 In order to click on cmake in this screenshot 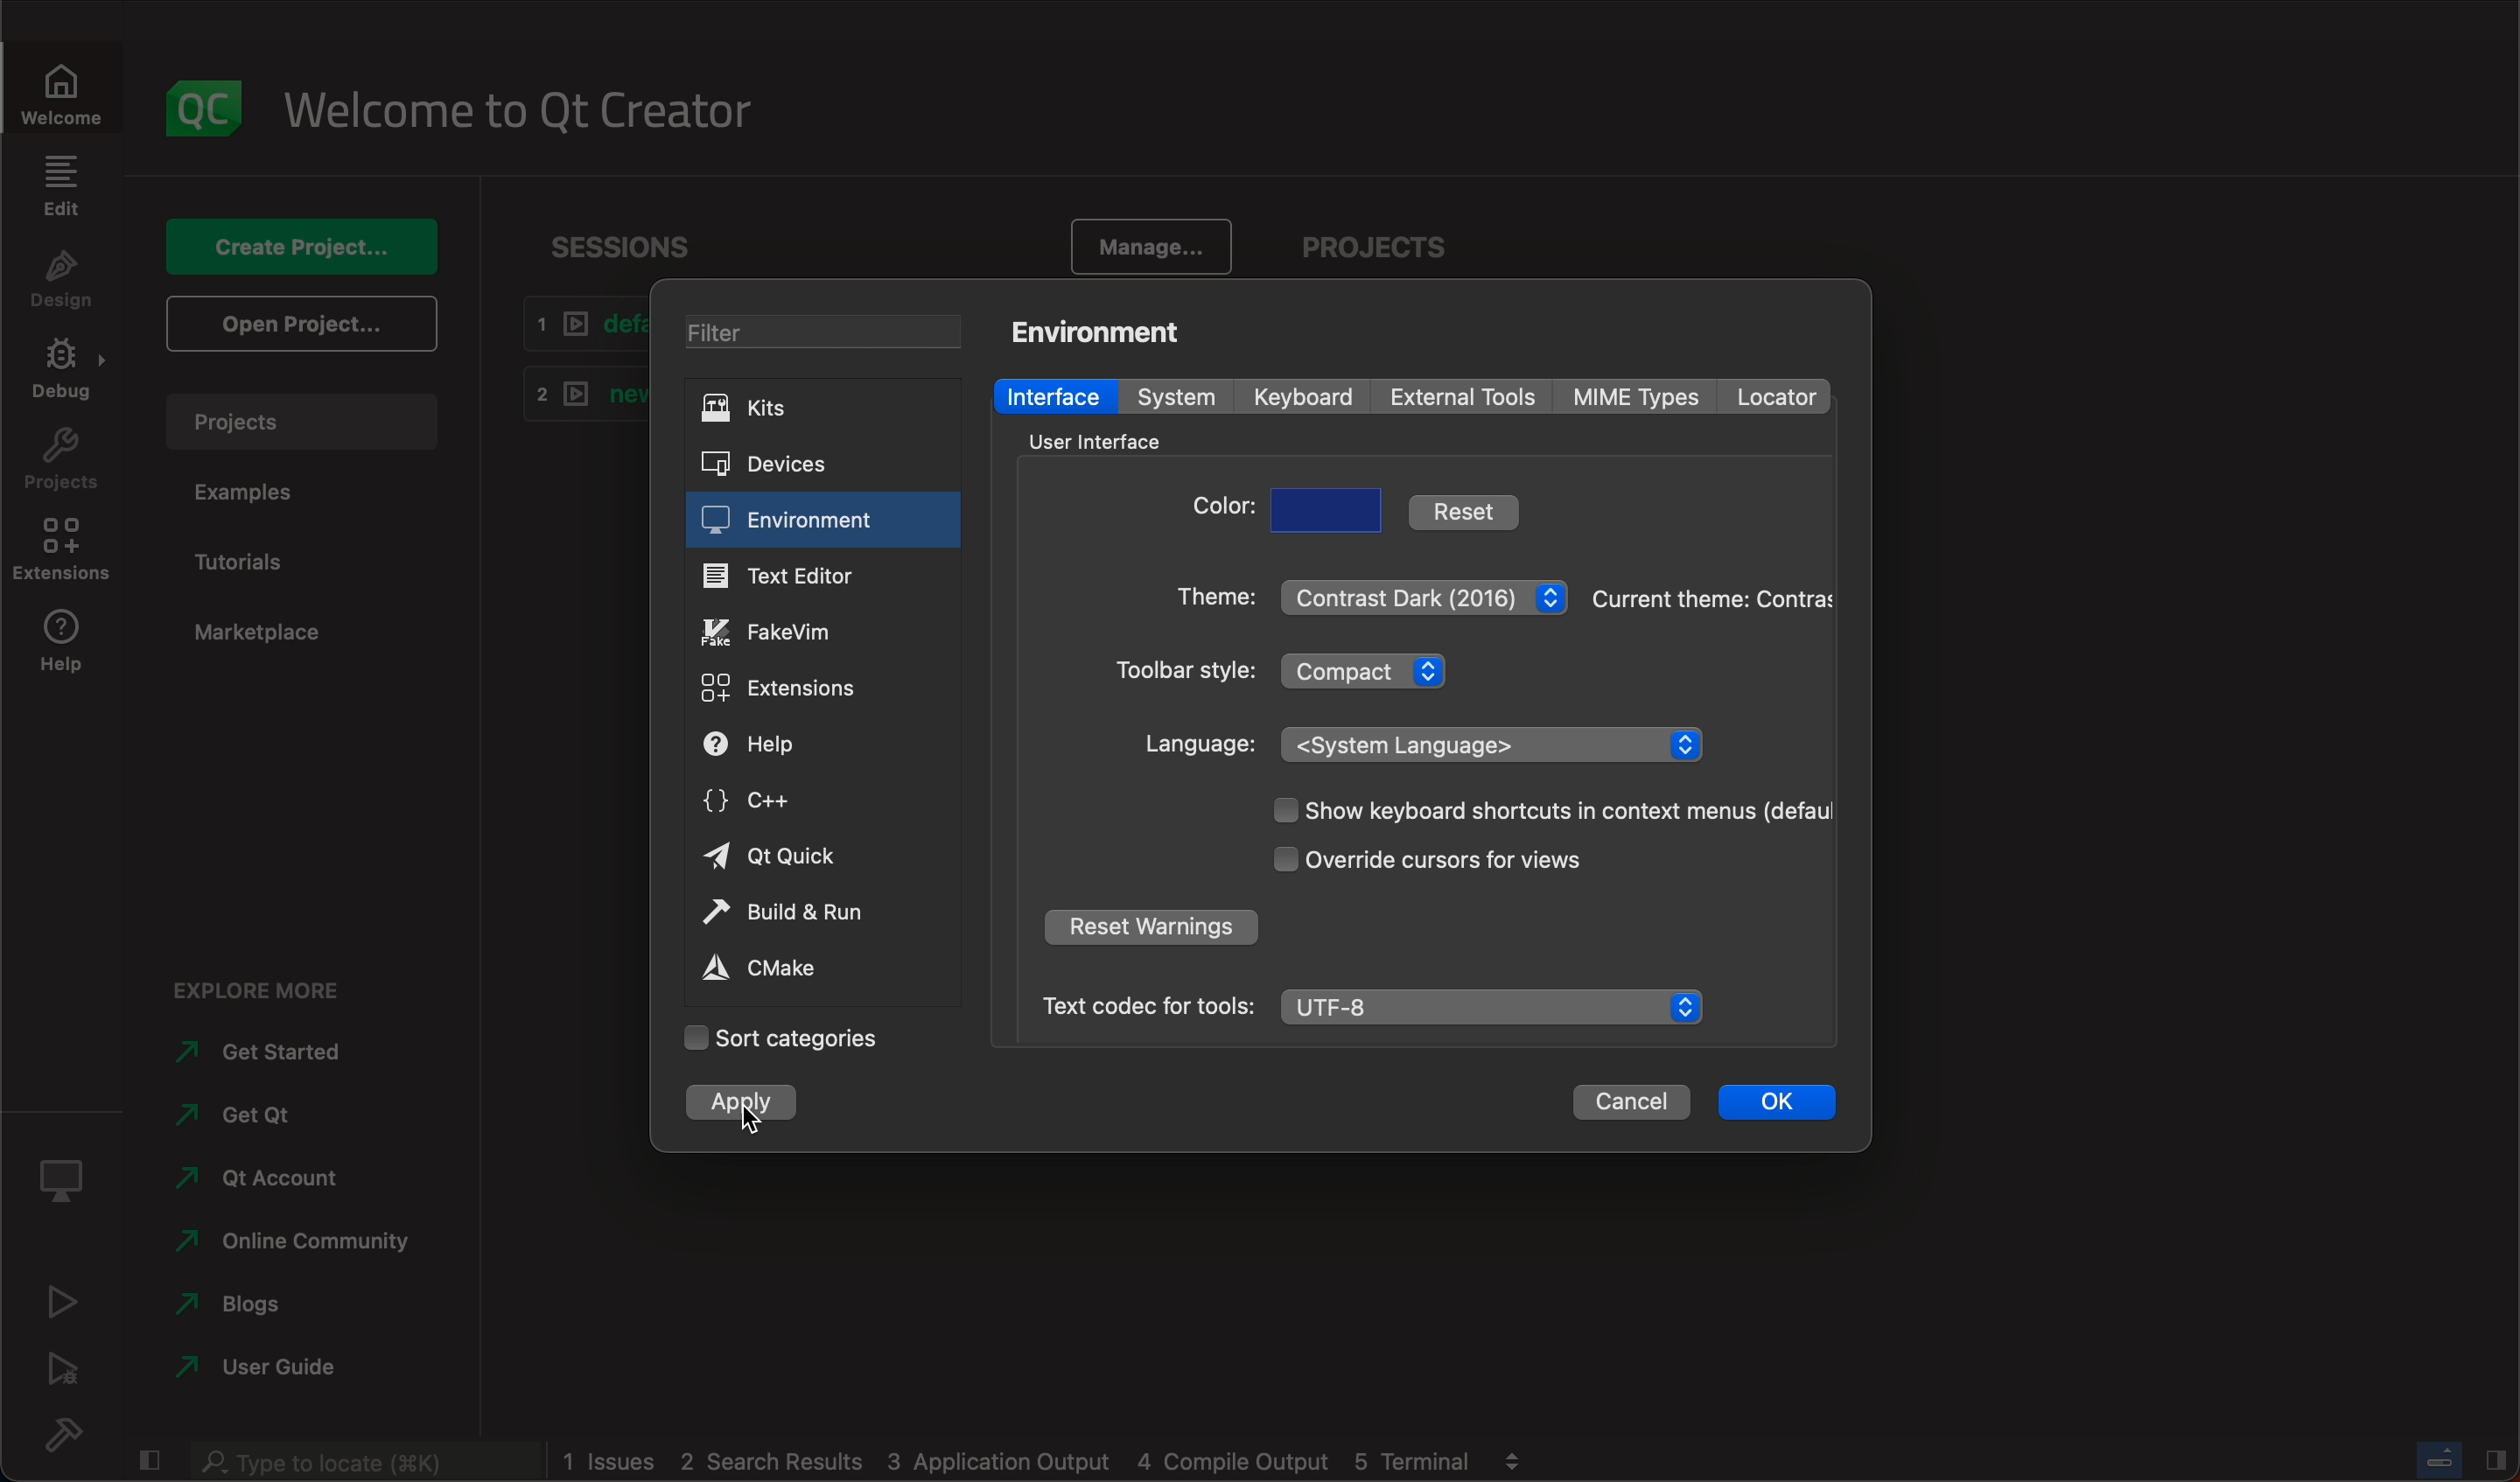, I will do `click(807, 969)`.